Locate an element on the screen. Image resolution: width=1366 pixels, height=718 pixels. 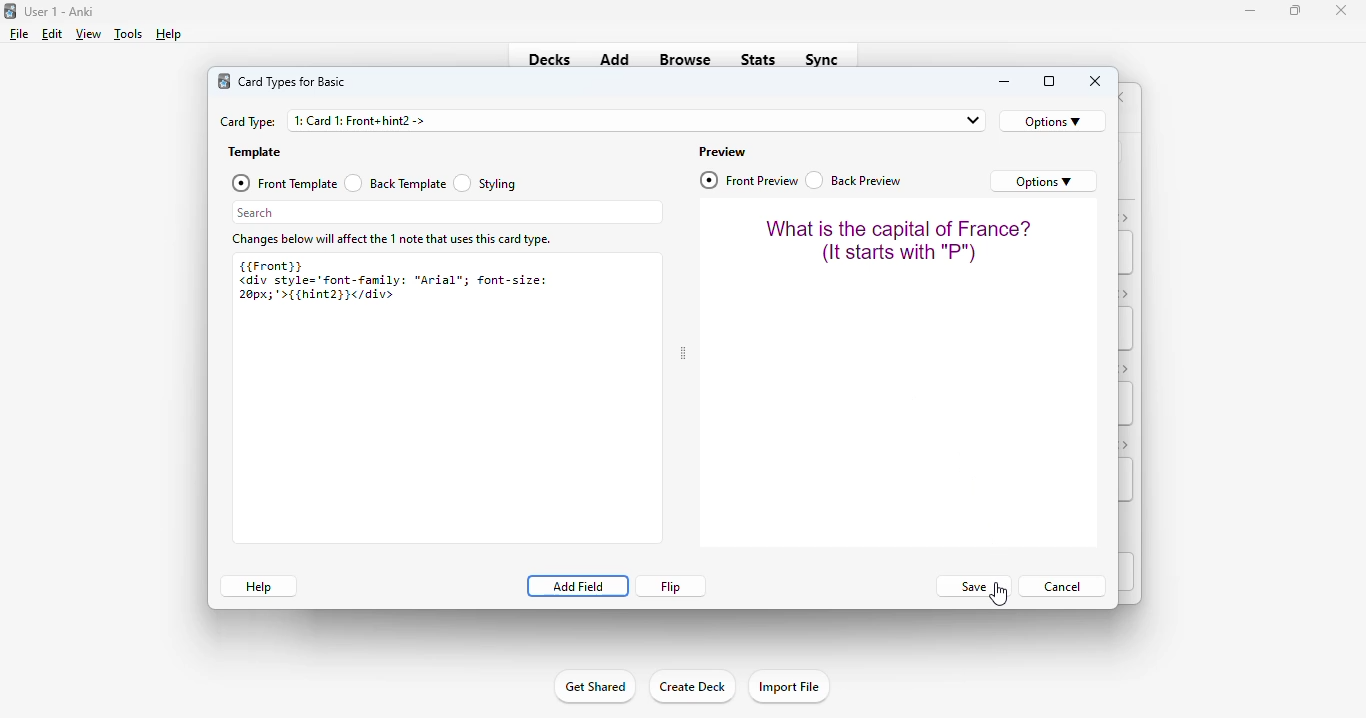
maximize is located at coordinates (1295, 9).